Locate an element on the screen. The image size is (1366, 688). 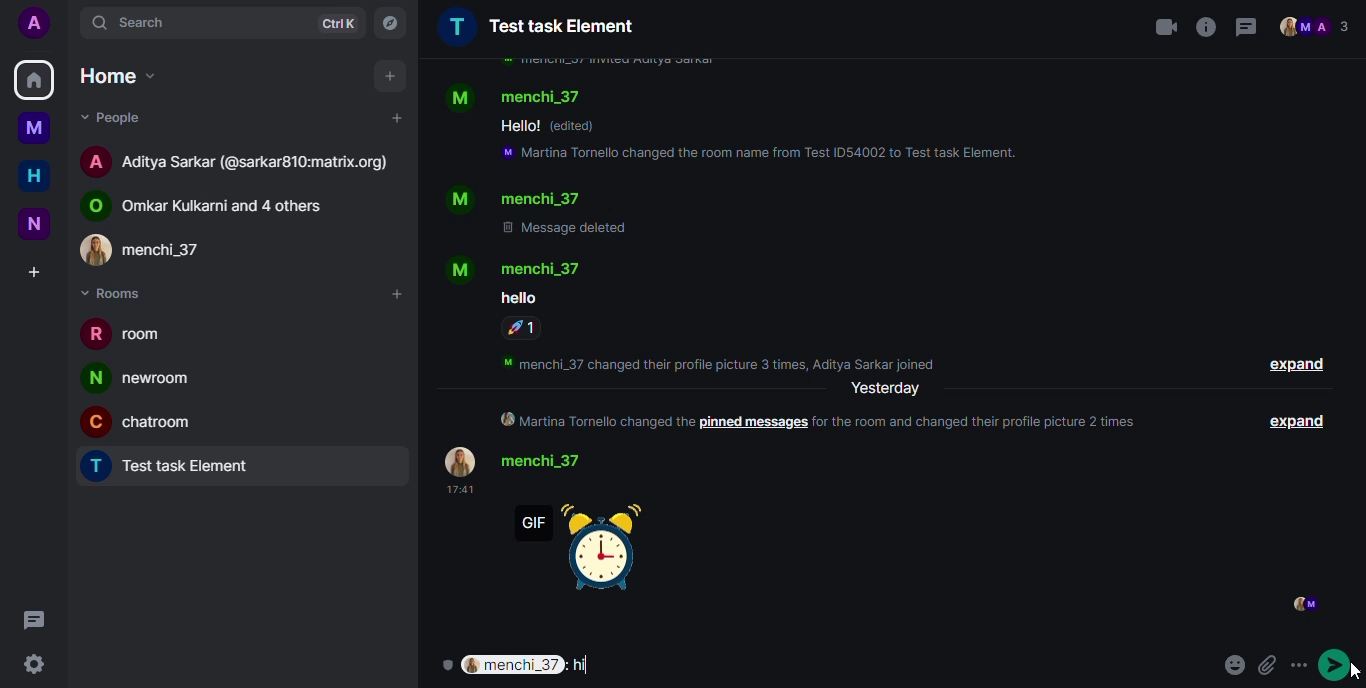
Martina tornello changed is located at coordinates (593, 421).